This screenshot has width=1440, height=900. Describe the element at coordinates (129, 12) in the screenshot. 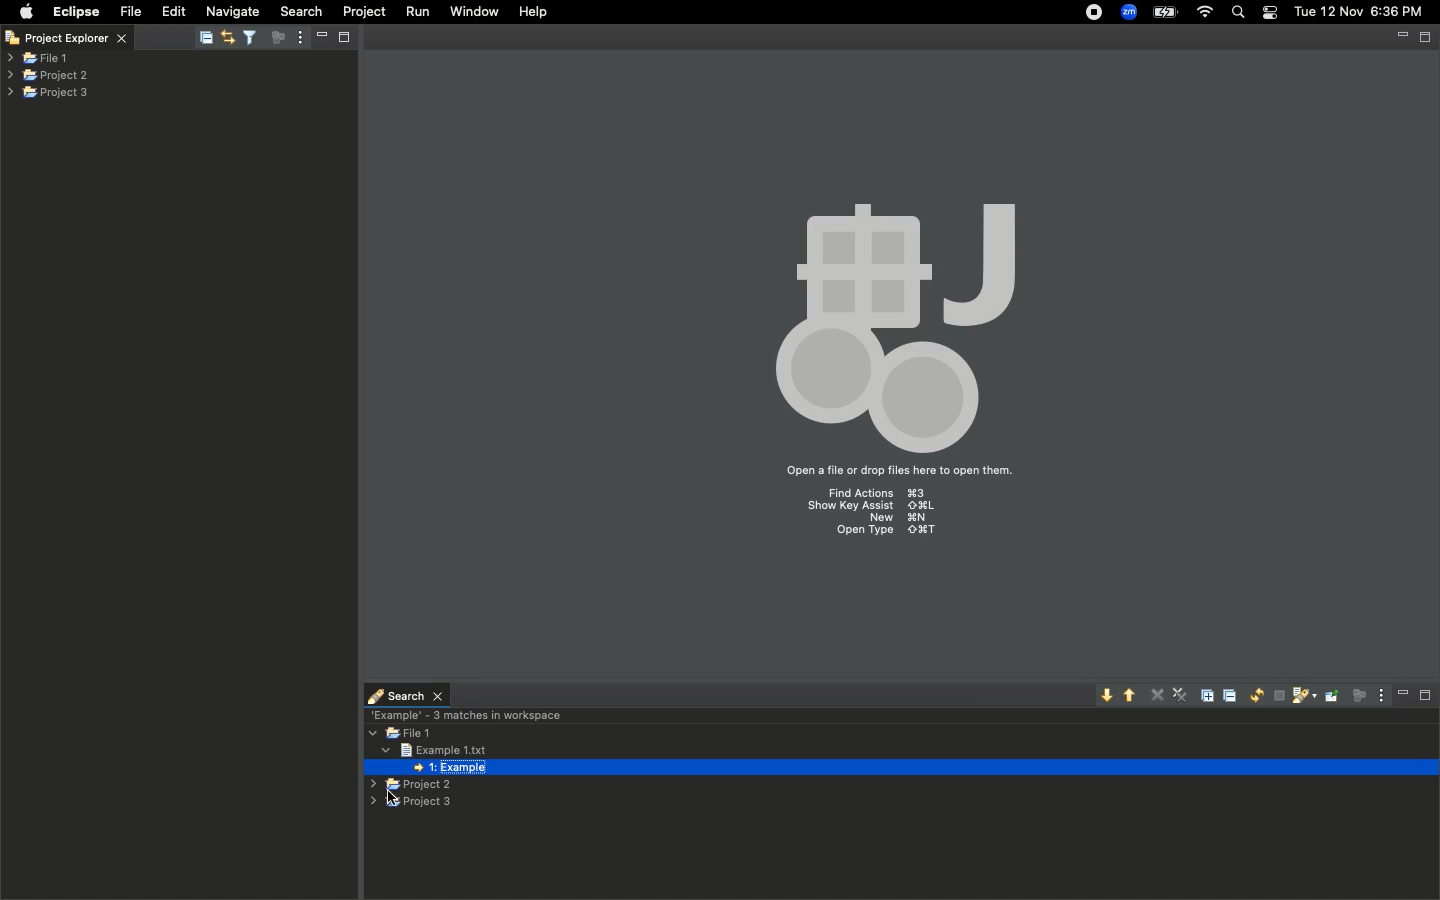

I see `File` at that location.